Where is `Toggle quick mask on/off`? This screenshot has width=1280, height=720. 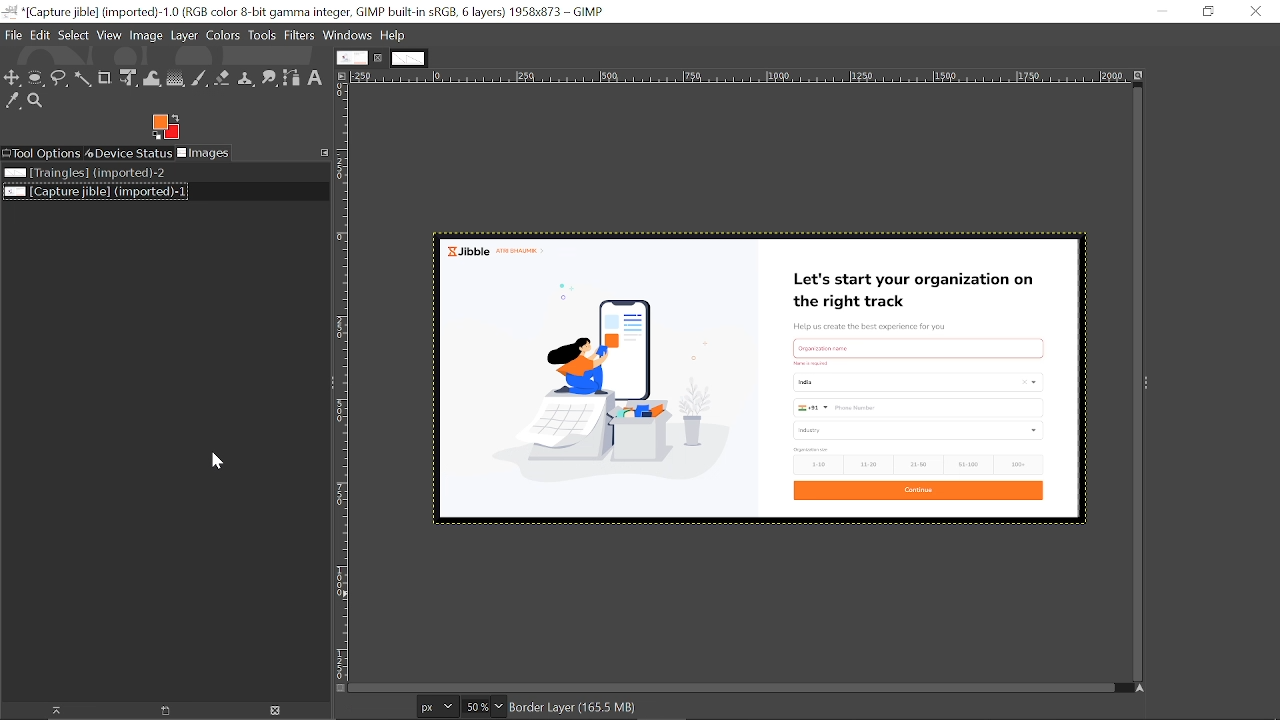 Toggle quick mask on/off is located at coordinates (338, 689).